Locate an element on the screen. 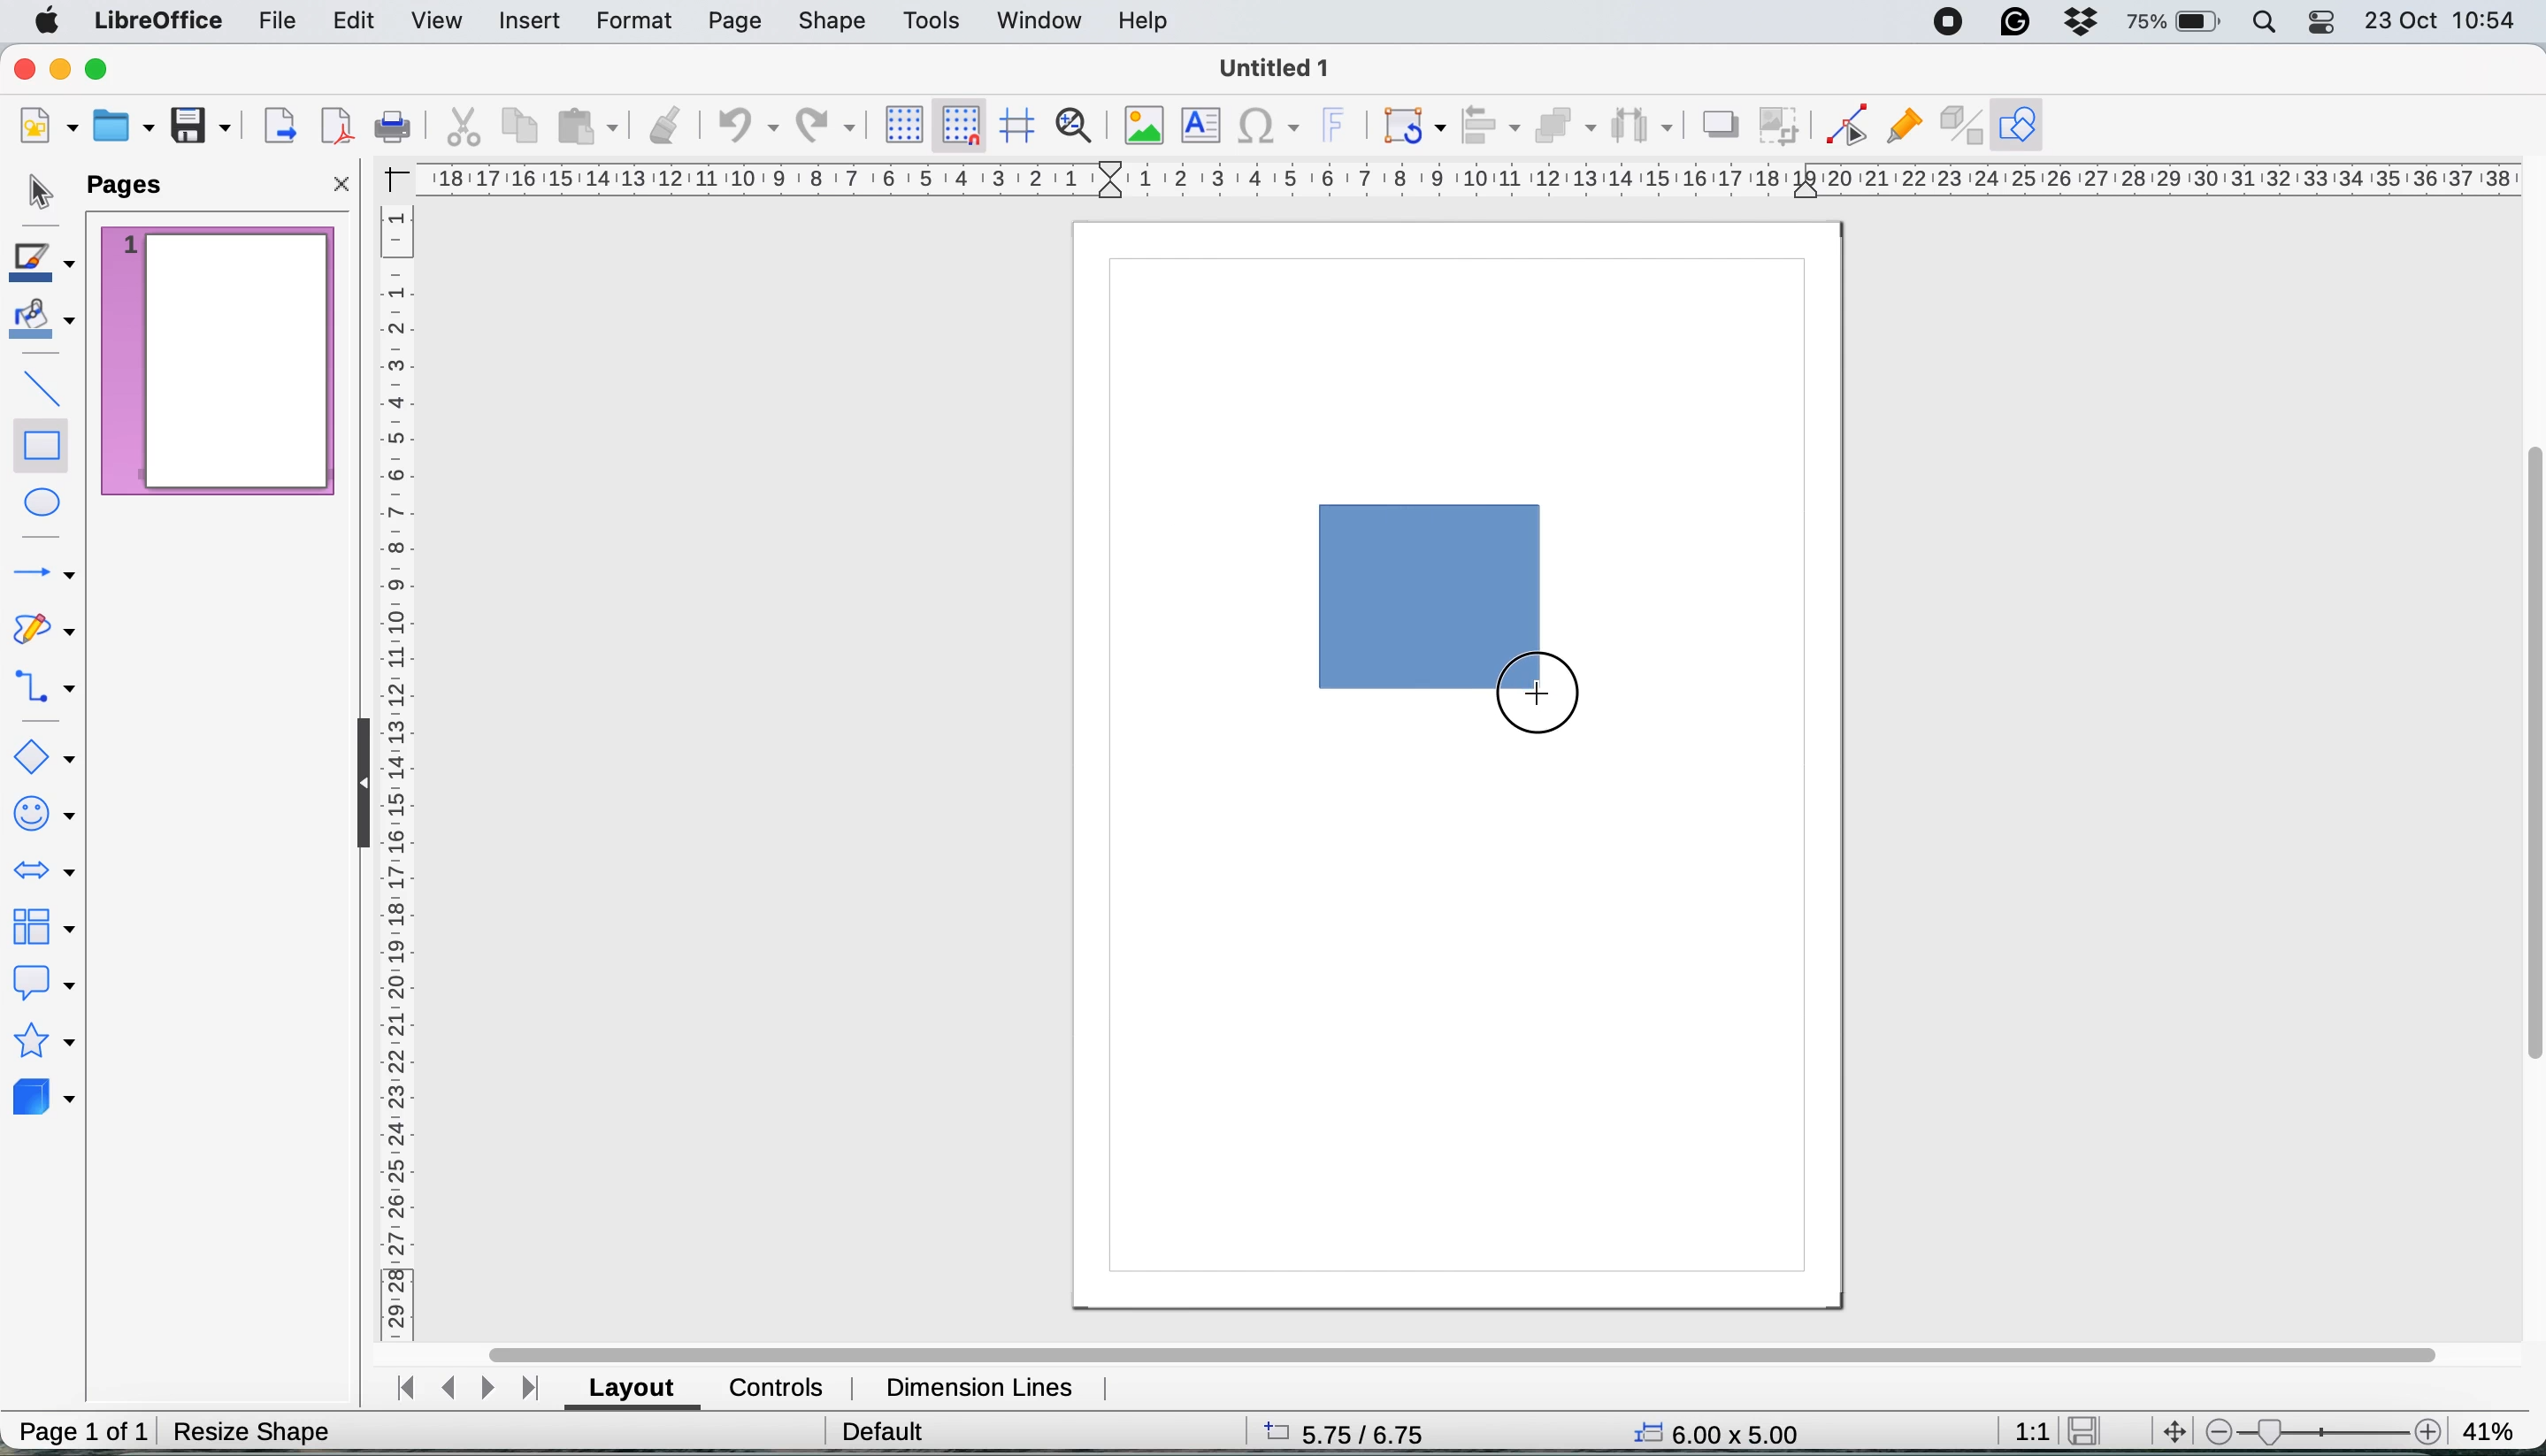  grammarly is located at coordinates (2015, 21).